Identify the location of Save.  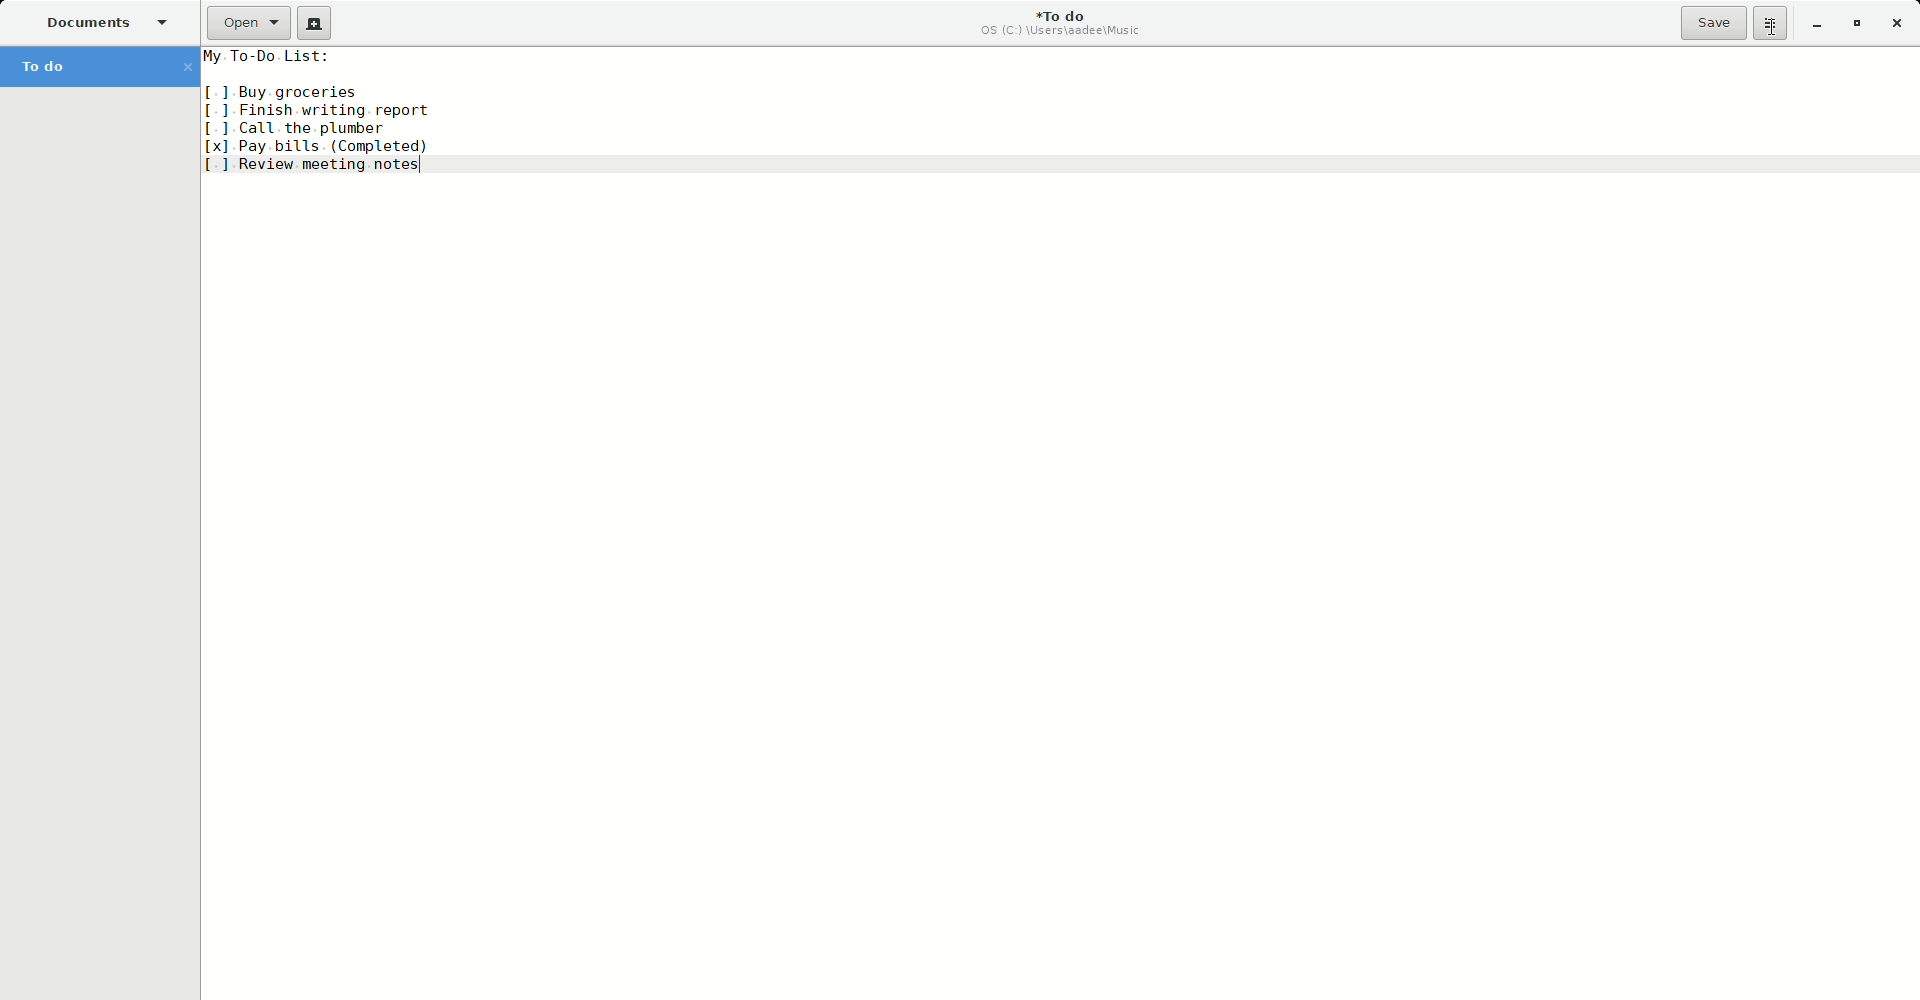
(1715, 24).